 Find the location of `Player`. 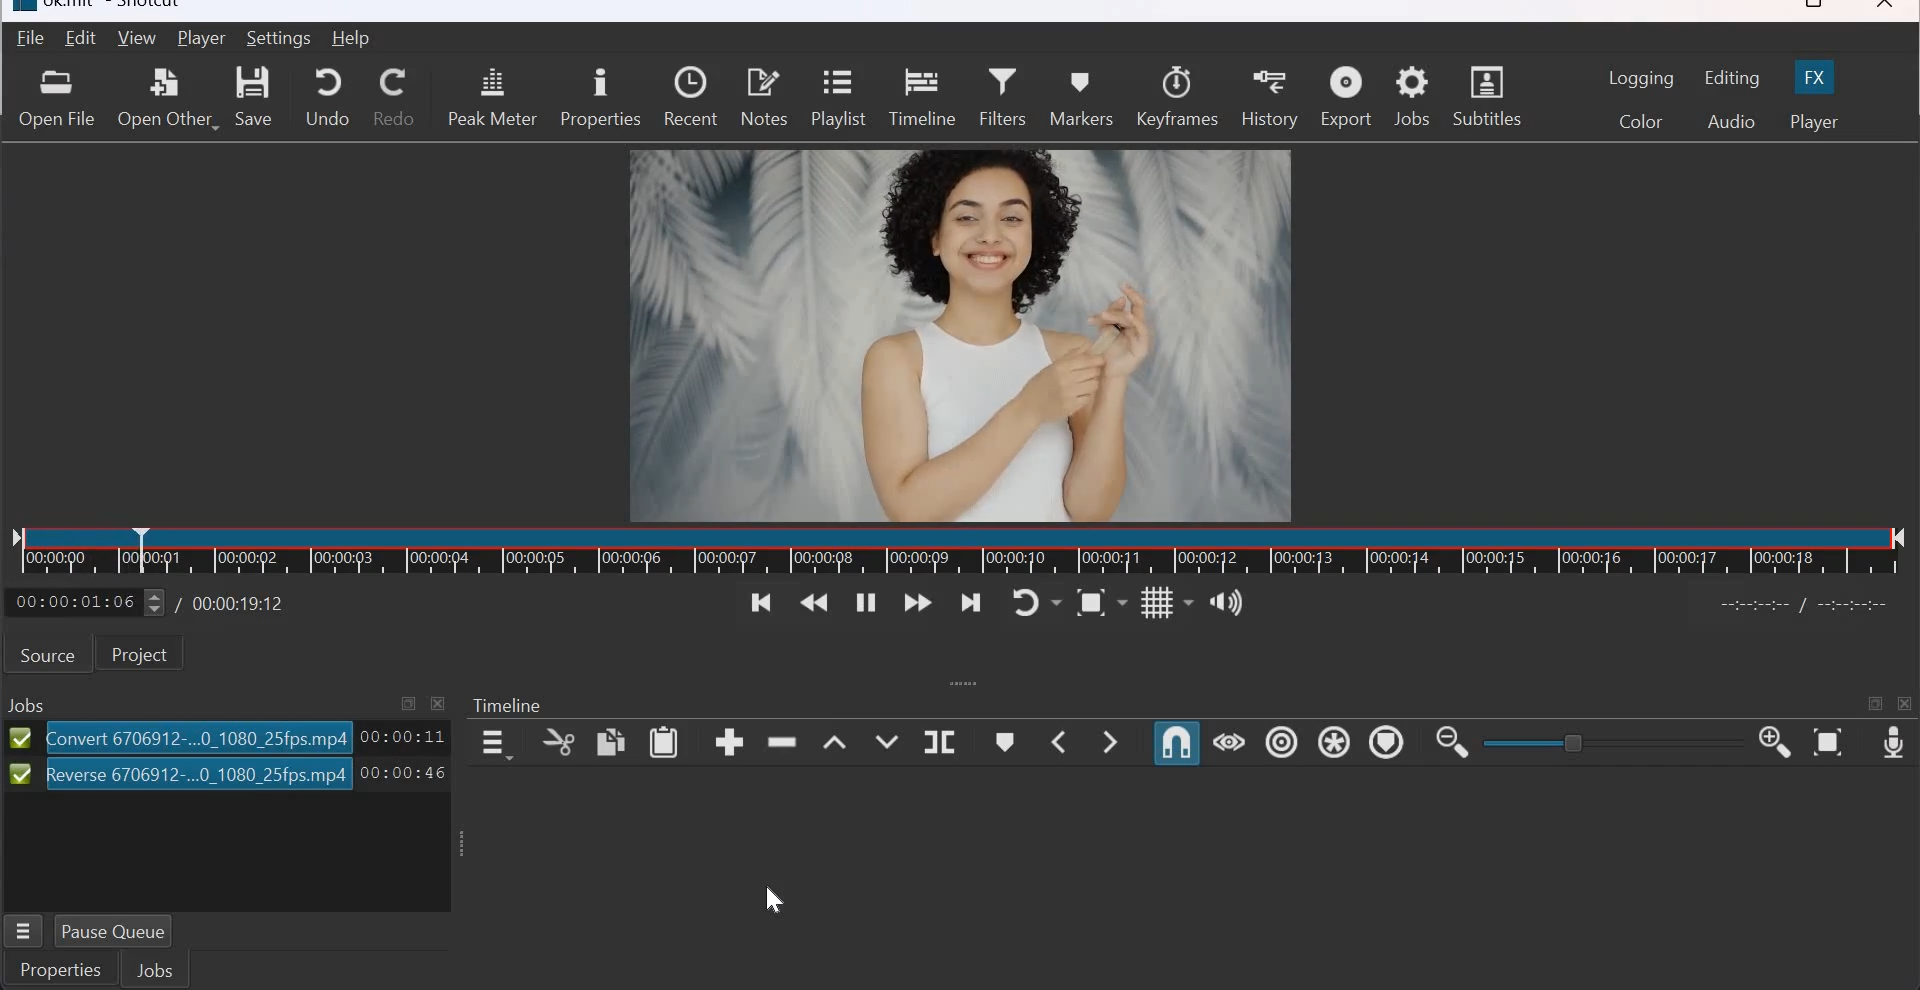

Player is located at coordinates (1814, 122).